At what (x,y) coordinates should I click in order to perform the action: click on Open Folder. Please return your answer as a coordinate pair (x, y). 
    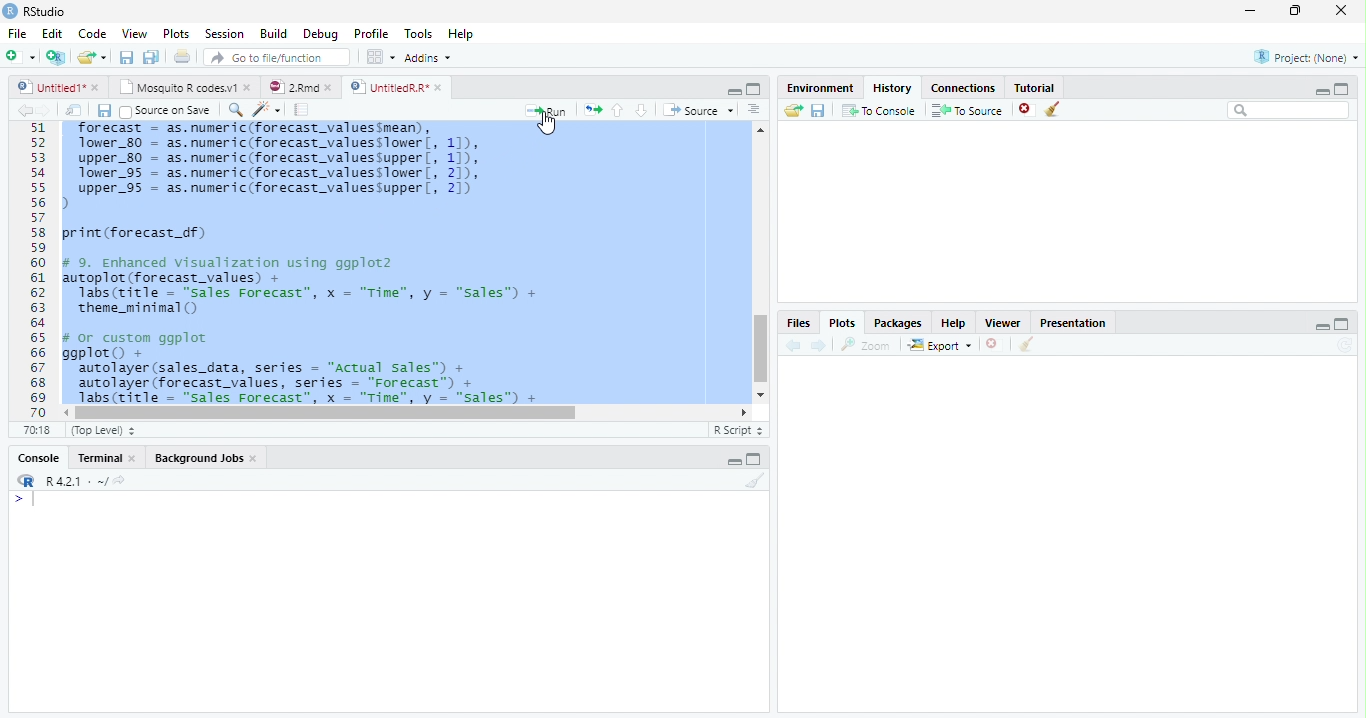
    Looking at the image, I should click on (793, 111).